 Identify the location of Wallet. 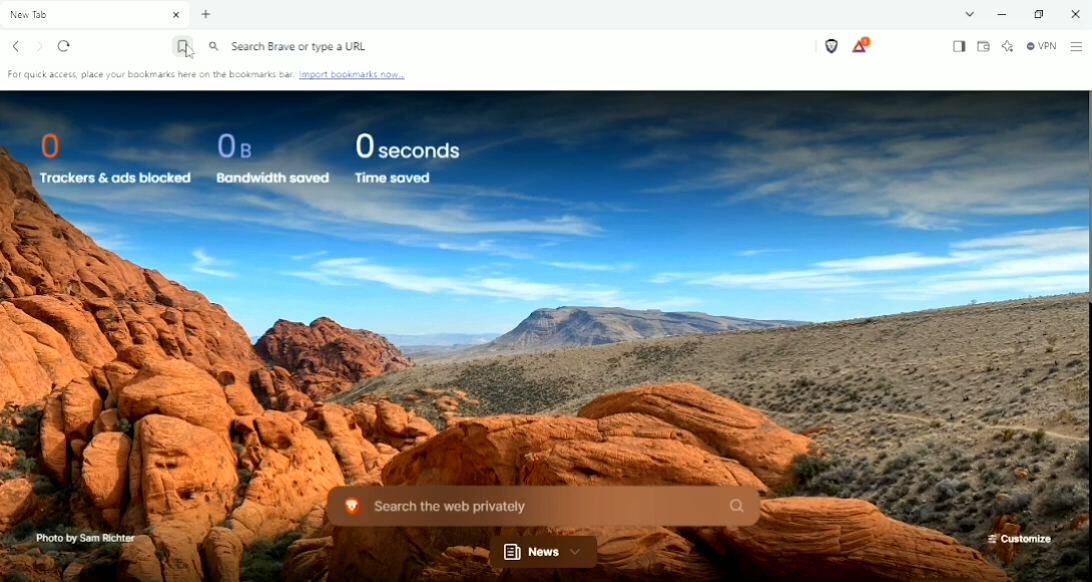
(984, 46).